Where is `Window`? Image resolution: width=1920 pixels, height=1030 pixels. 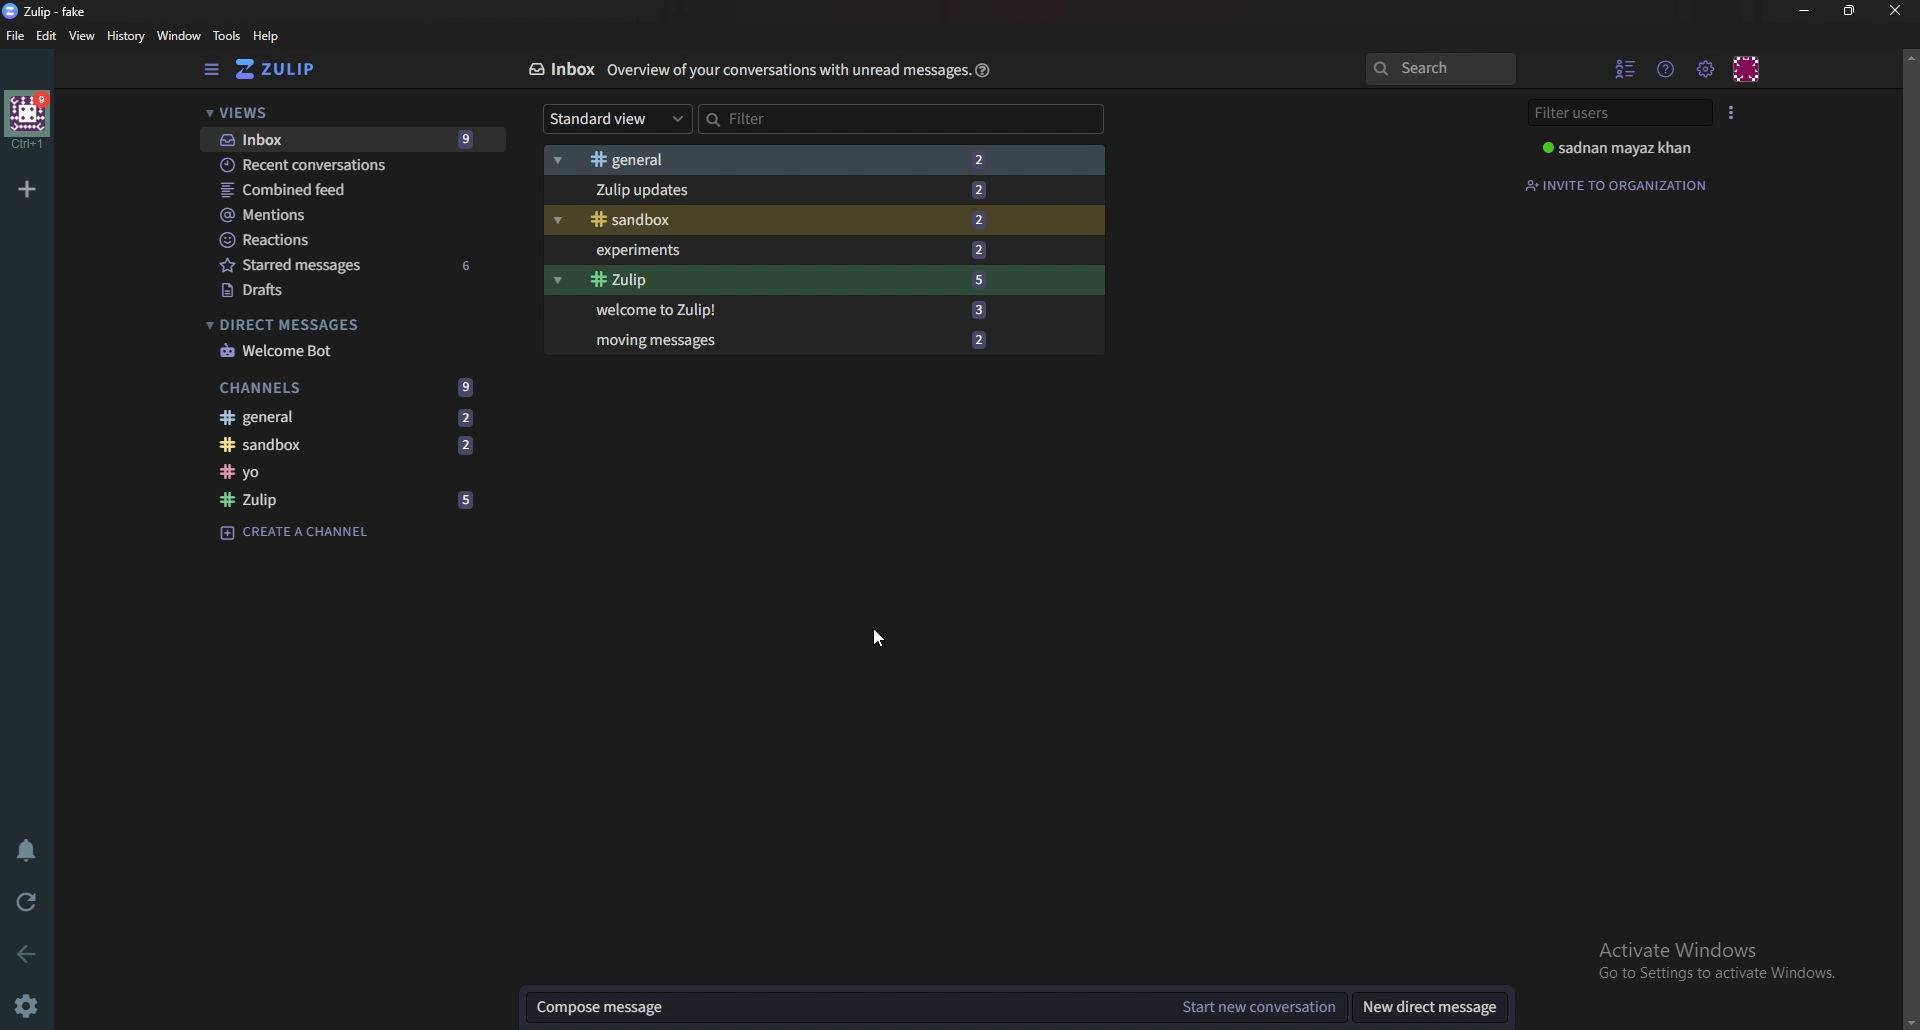 Window is located at coordinates (178, 36).